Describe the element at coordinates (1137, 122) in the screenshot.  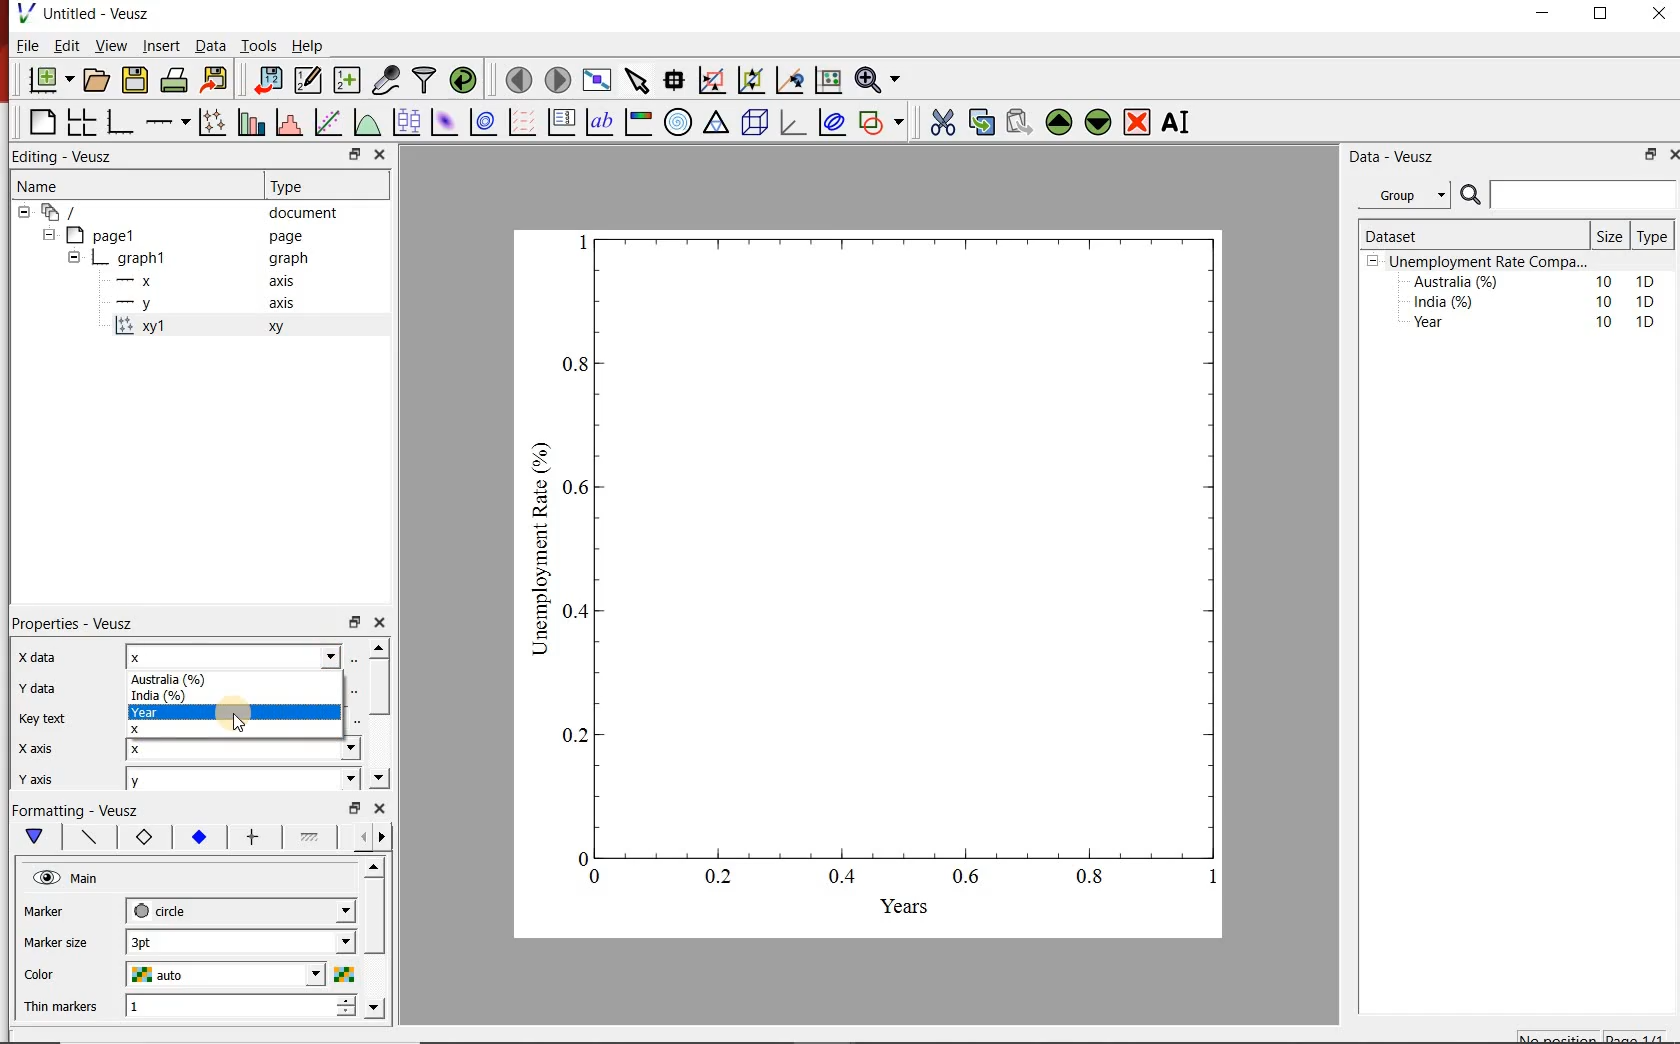
I see `remove the widgets` at that location.